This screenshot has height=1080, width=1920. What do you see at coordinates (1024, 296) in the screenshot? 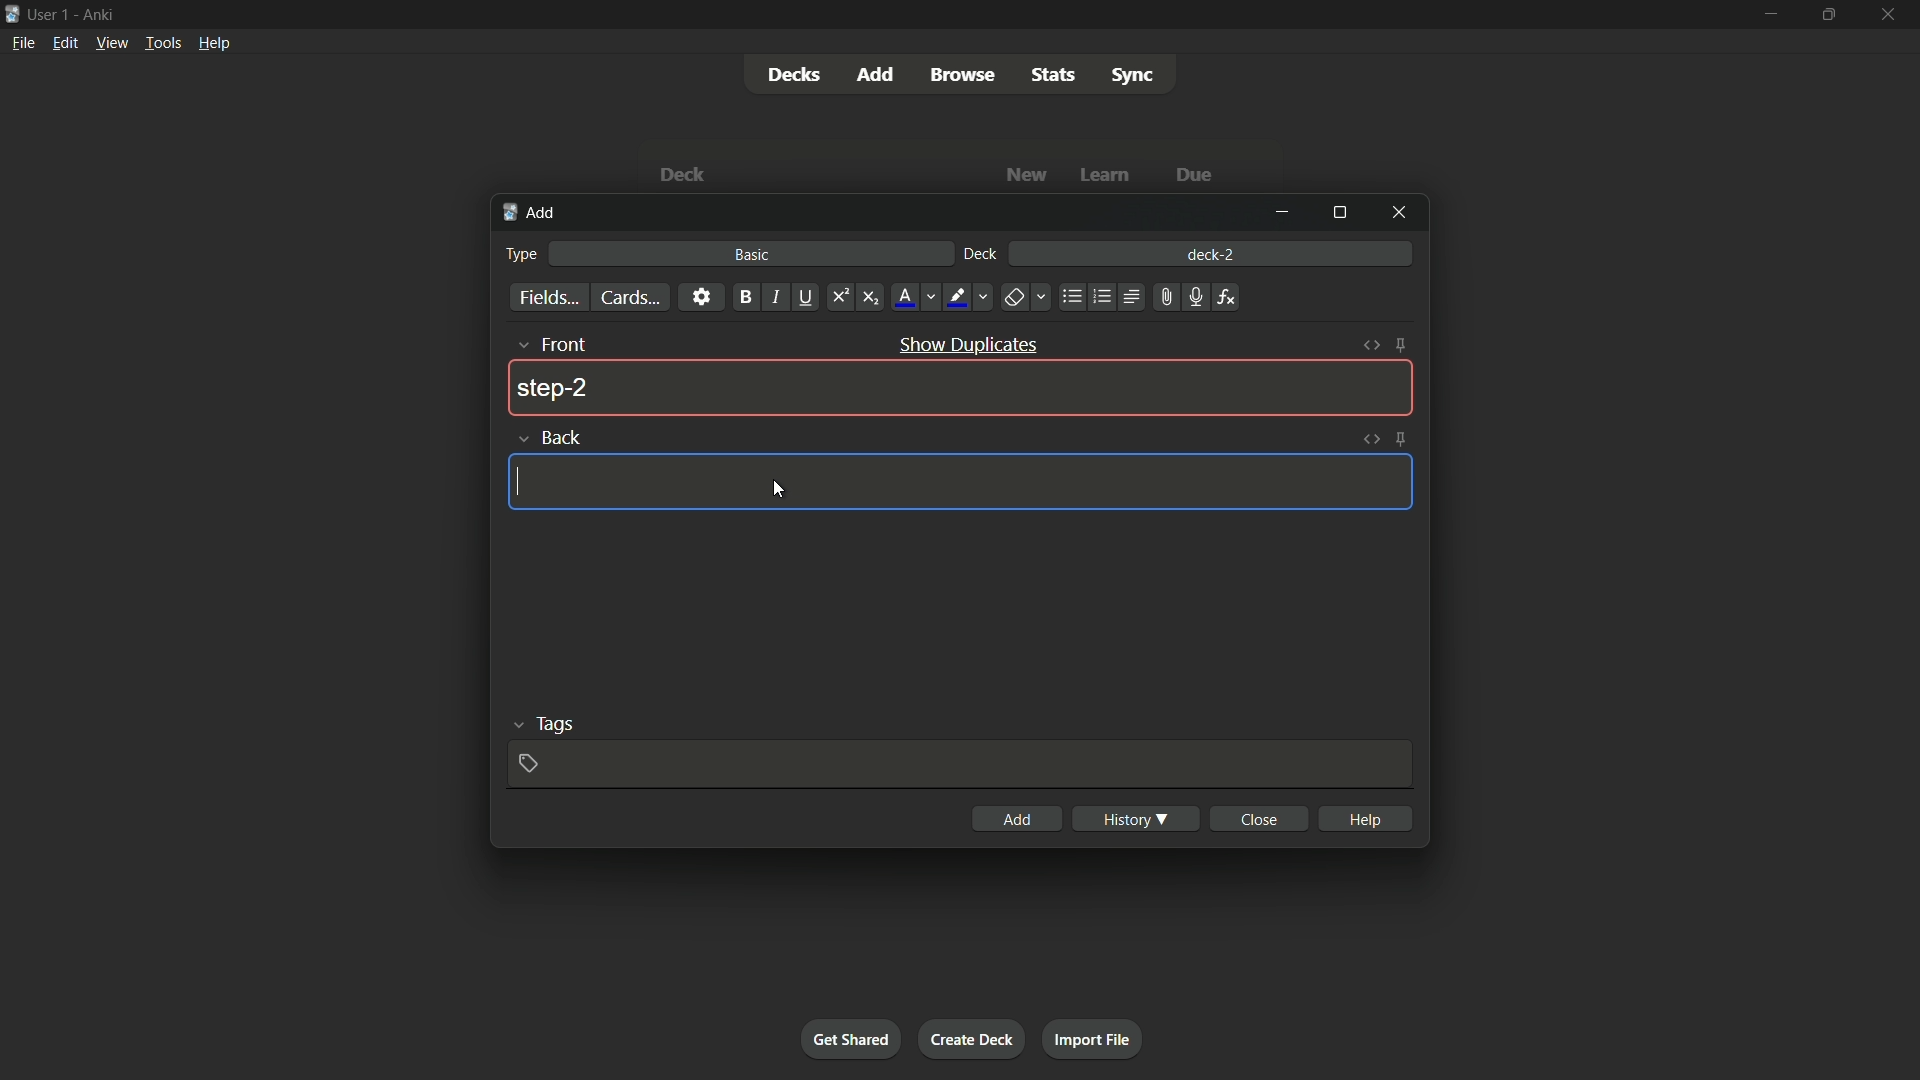
I see `remove formatting` at bounding box center [1024, 296].